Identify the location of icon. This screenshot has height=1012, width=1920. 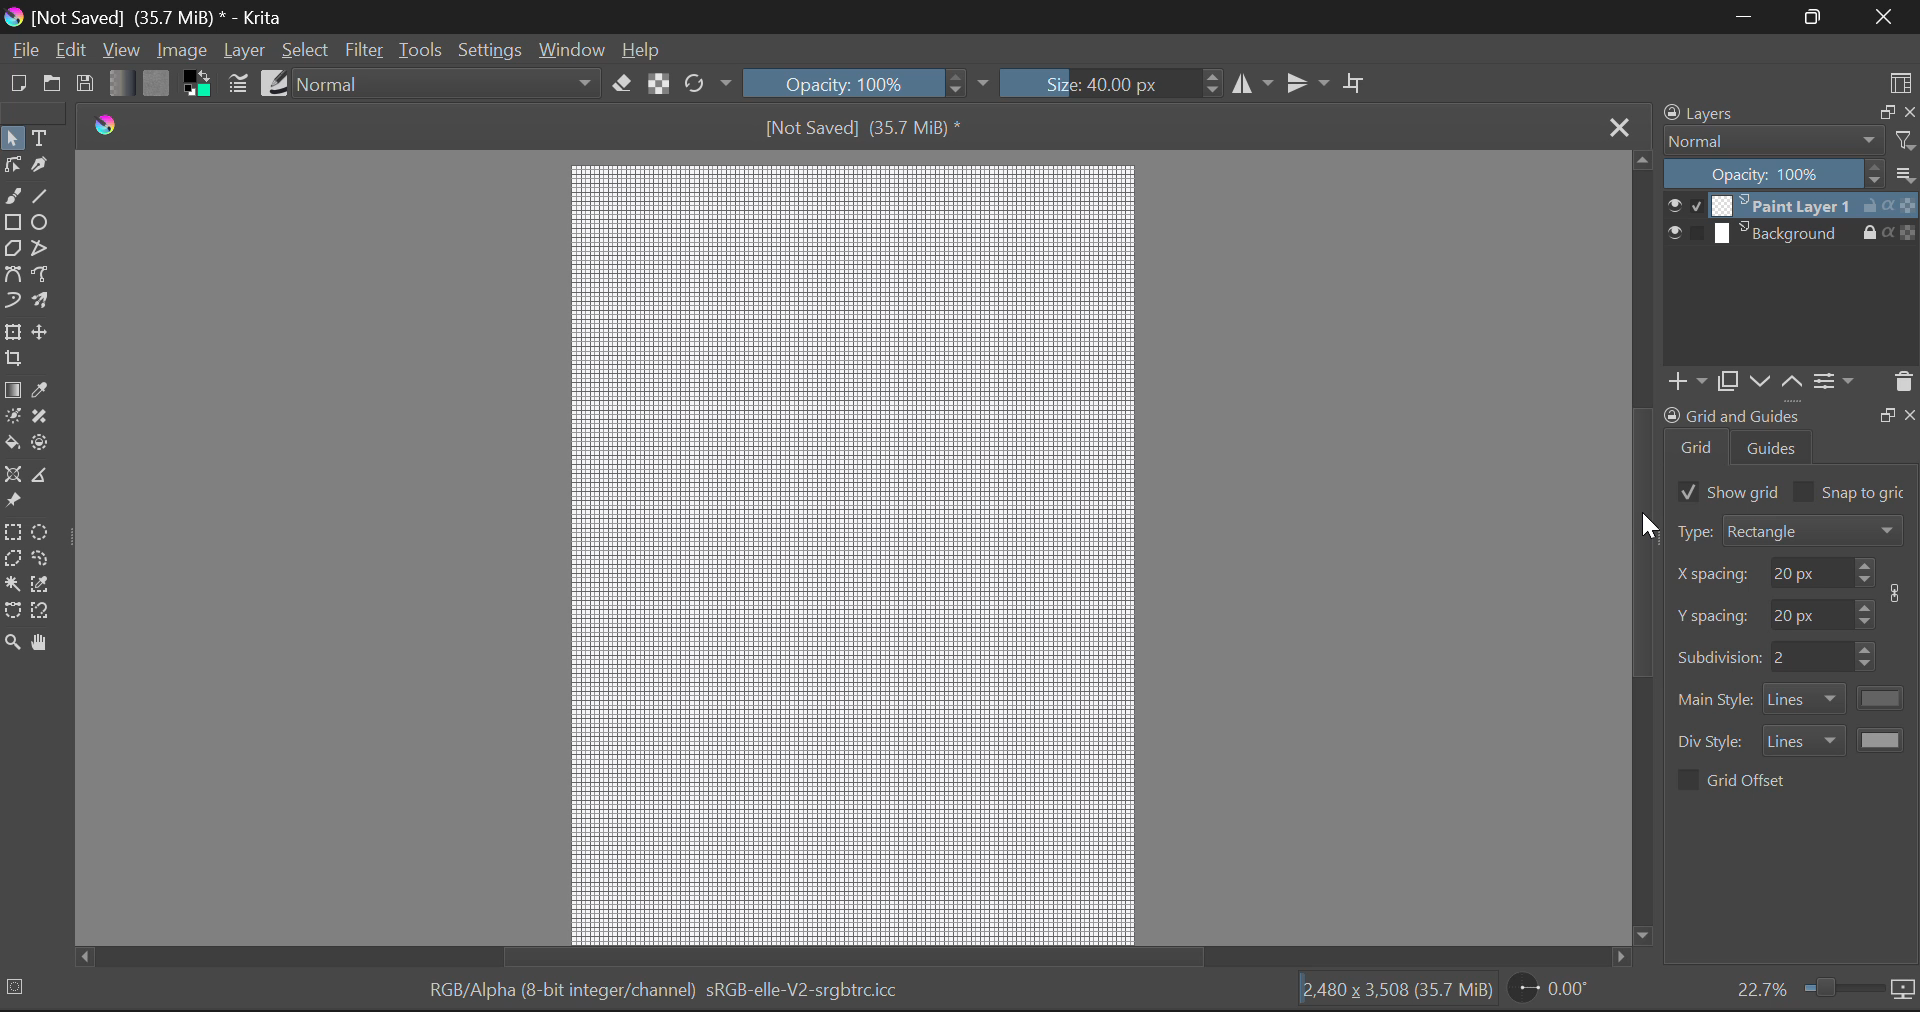
(1904, 990).